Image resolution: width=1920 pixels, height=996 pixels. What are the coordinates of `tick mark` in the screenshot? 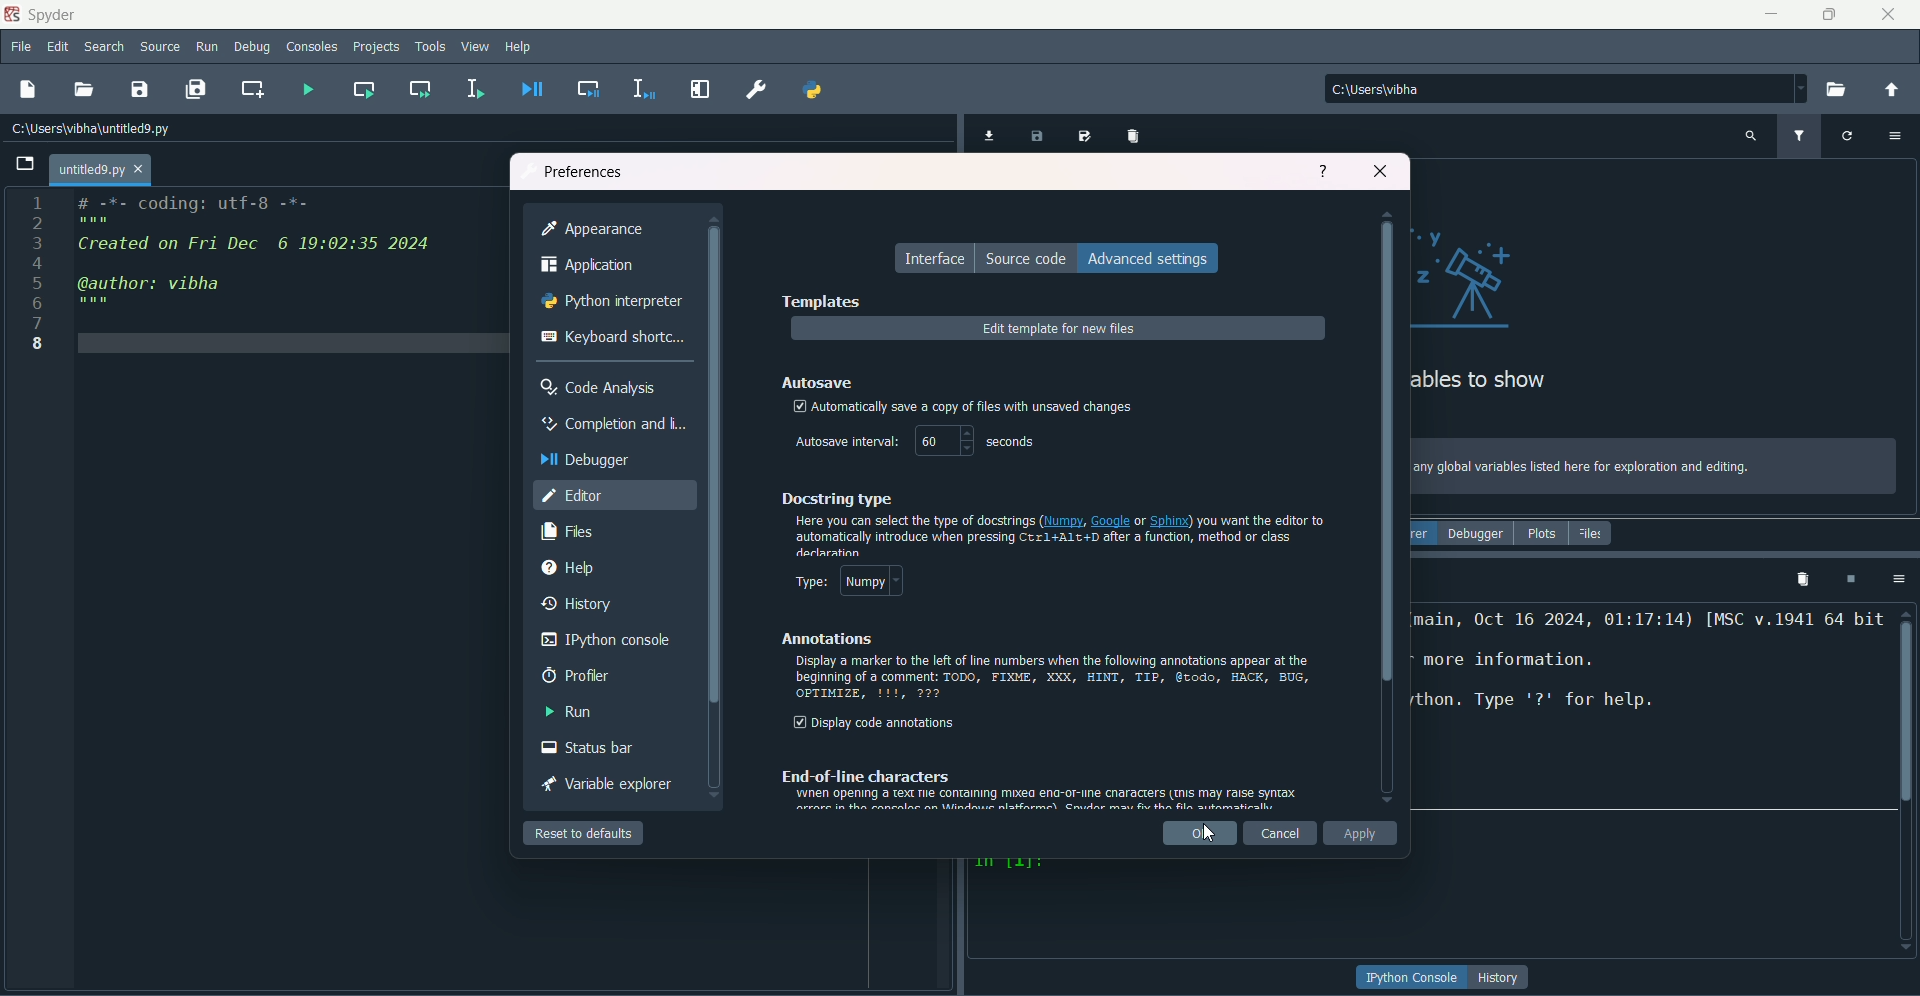 It's located at (799, 407).